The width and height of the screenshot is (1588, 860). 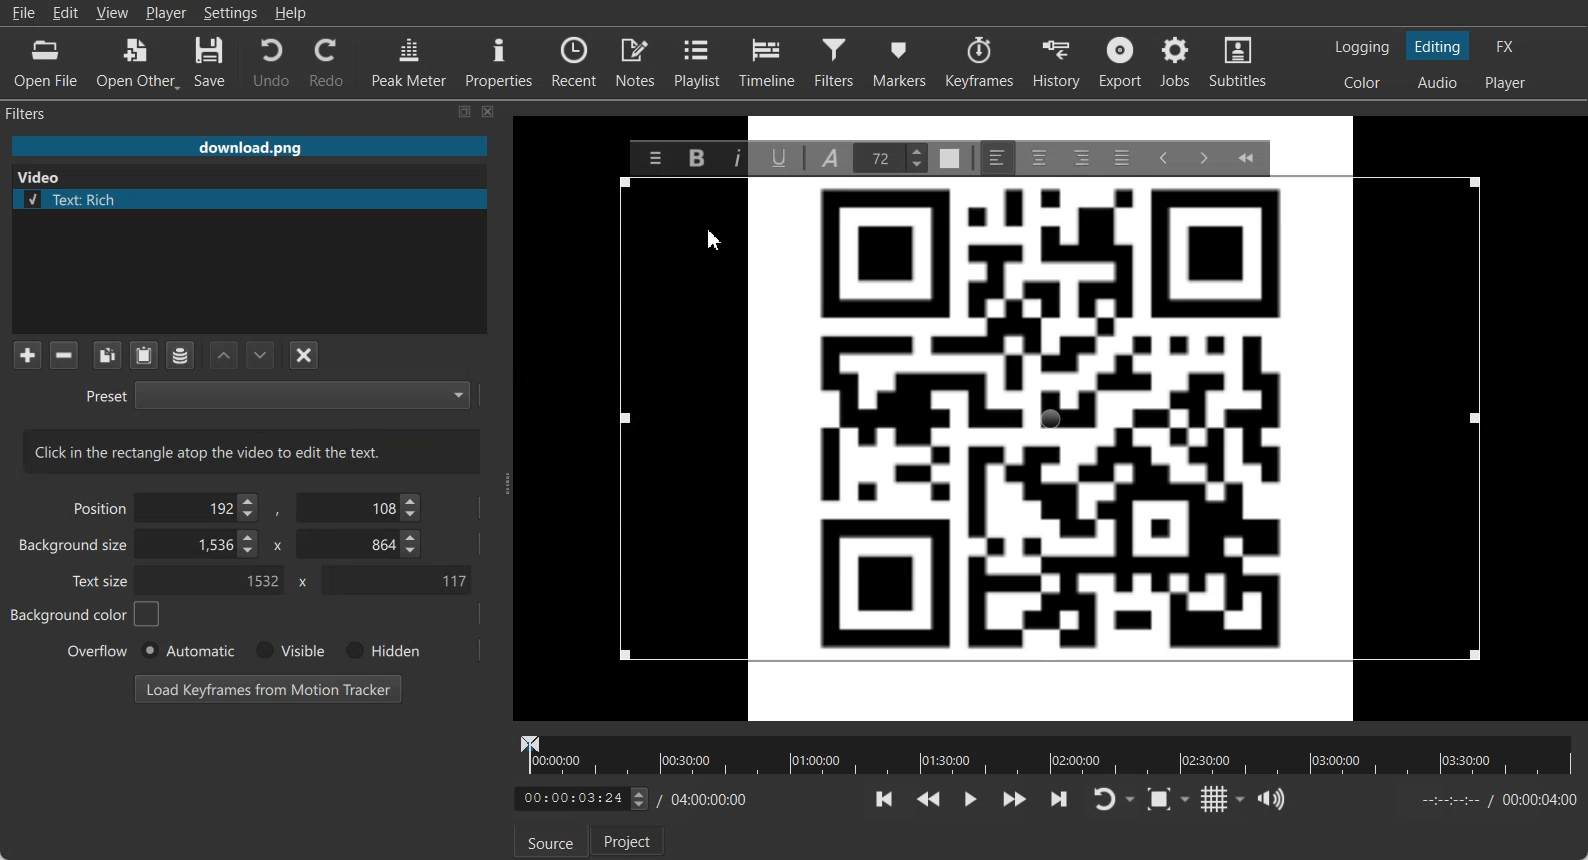 What do you see at coordinates (1123, 62) in the screenshot?
I see `Export` at bounding box center [1123, 62].